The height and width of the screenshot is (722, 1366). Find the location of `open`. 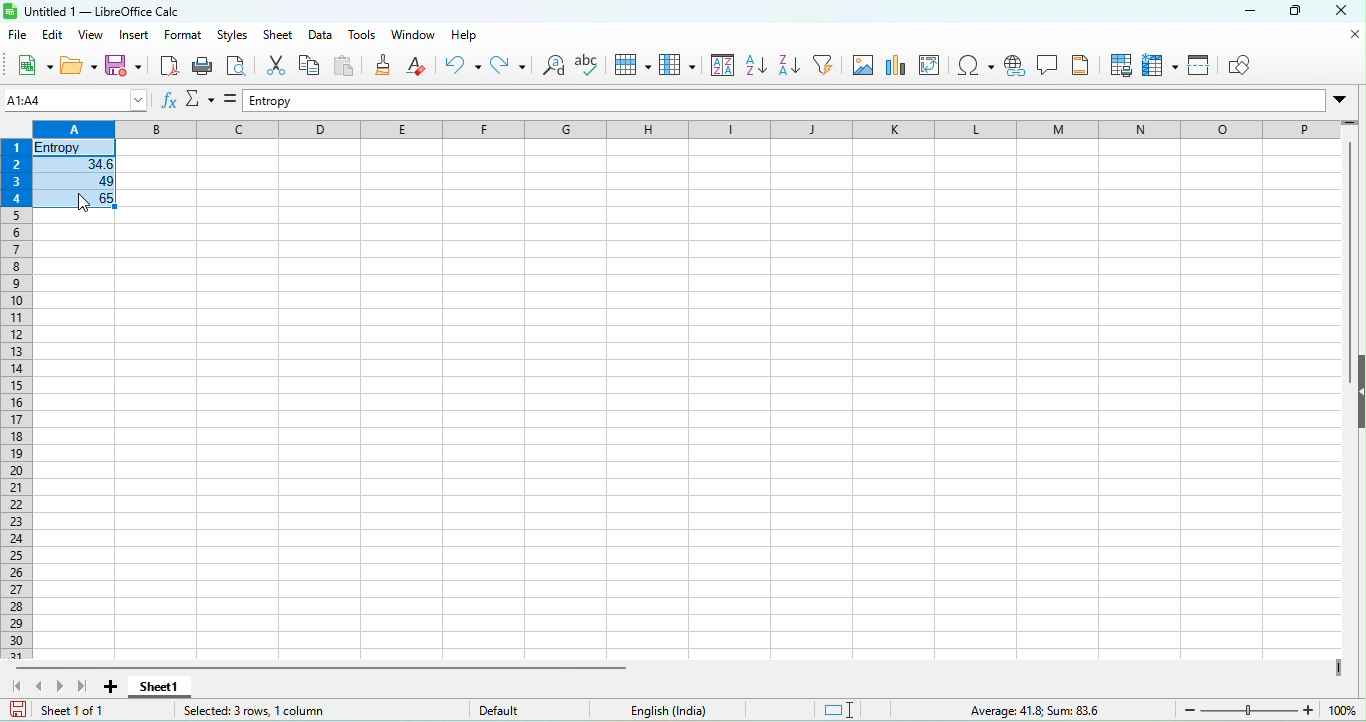

open is located at coordinates (78, 67).